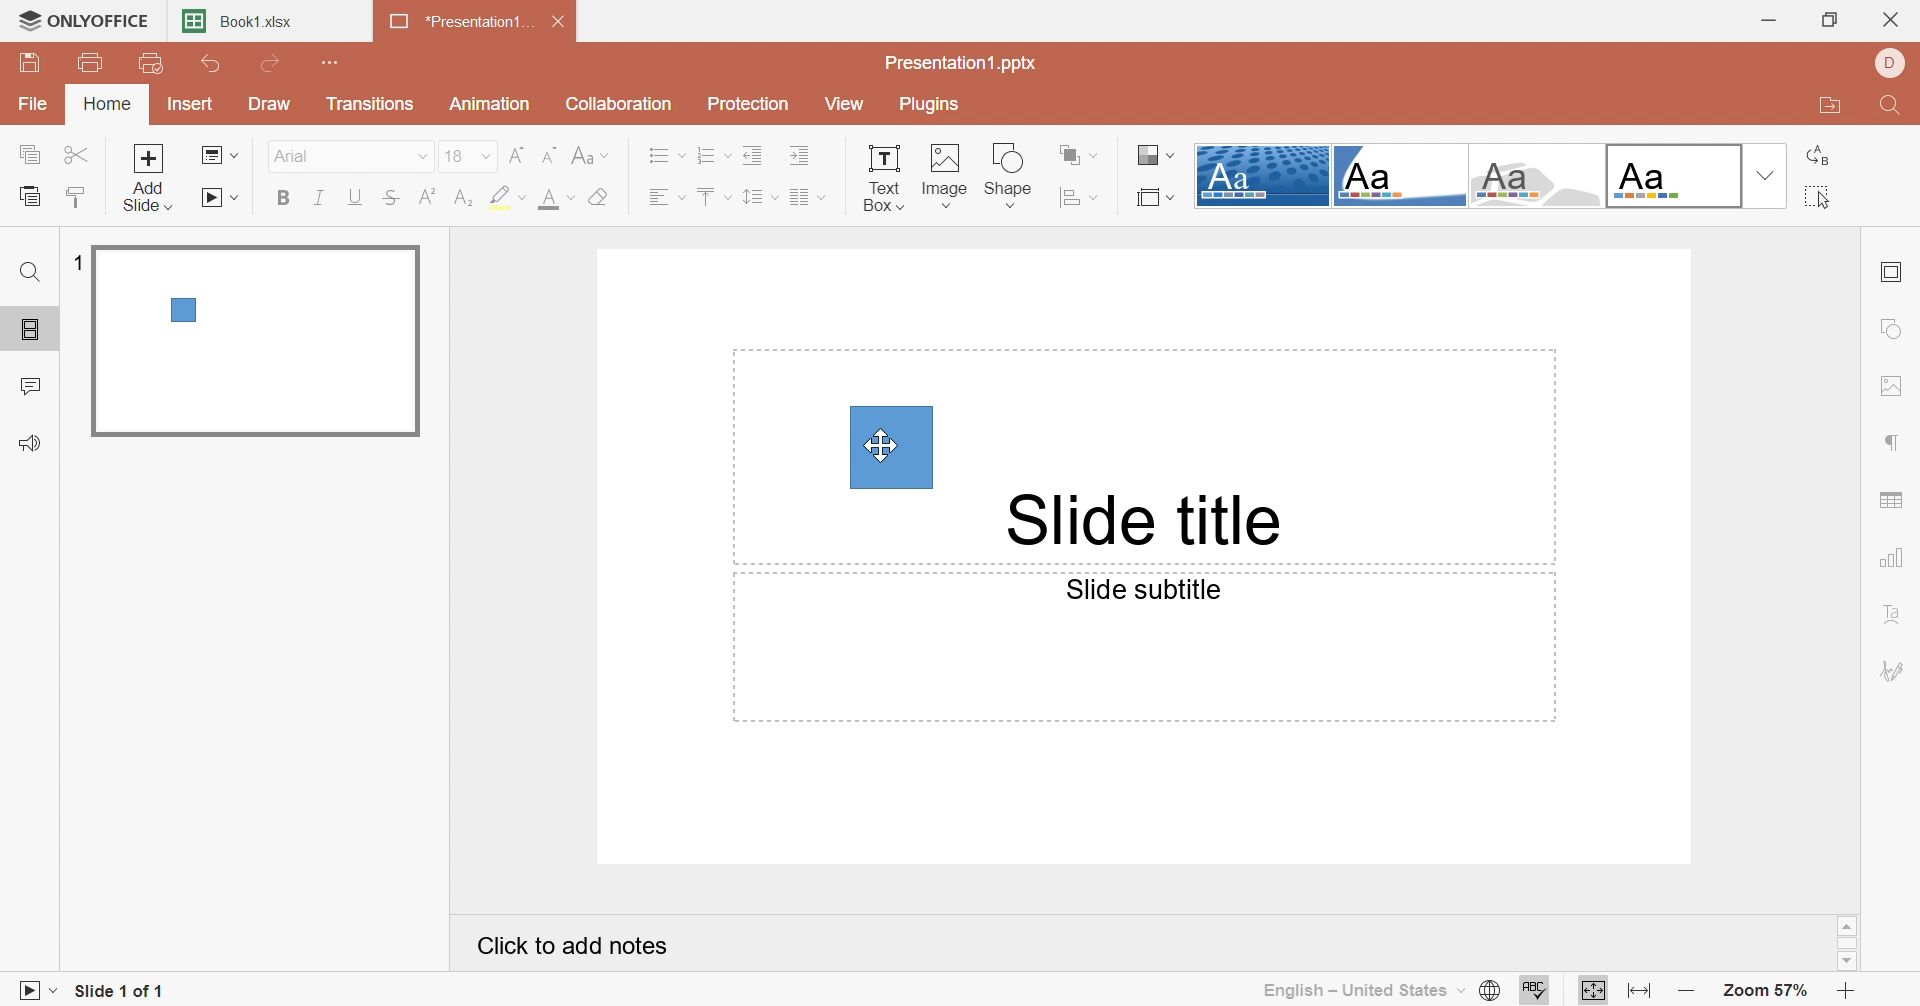  What do you see at coordinates (932, 105) in the screenshot?
I see `Plugins` at bounding box center [932, 105].